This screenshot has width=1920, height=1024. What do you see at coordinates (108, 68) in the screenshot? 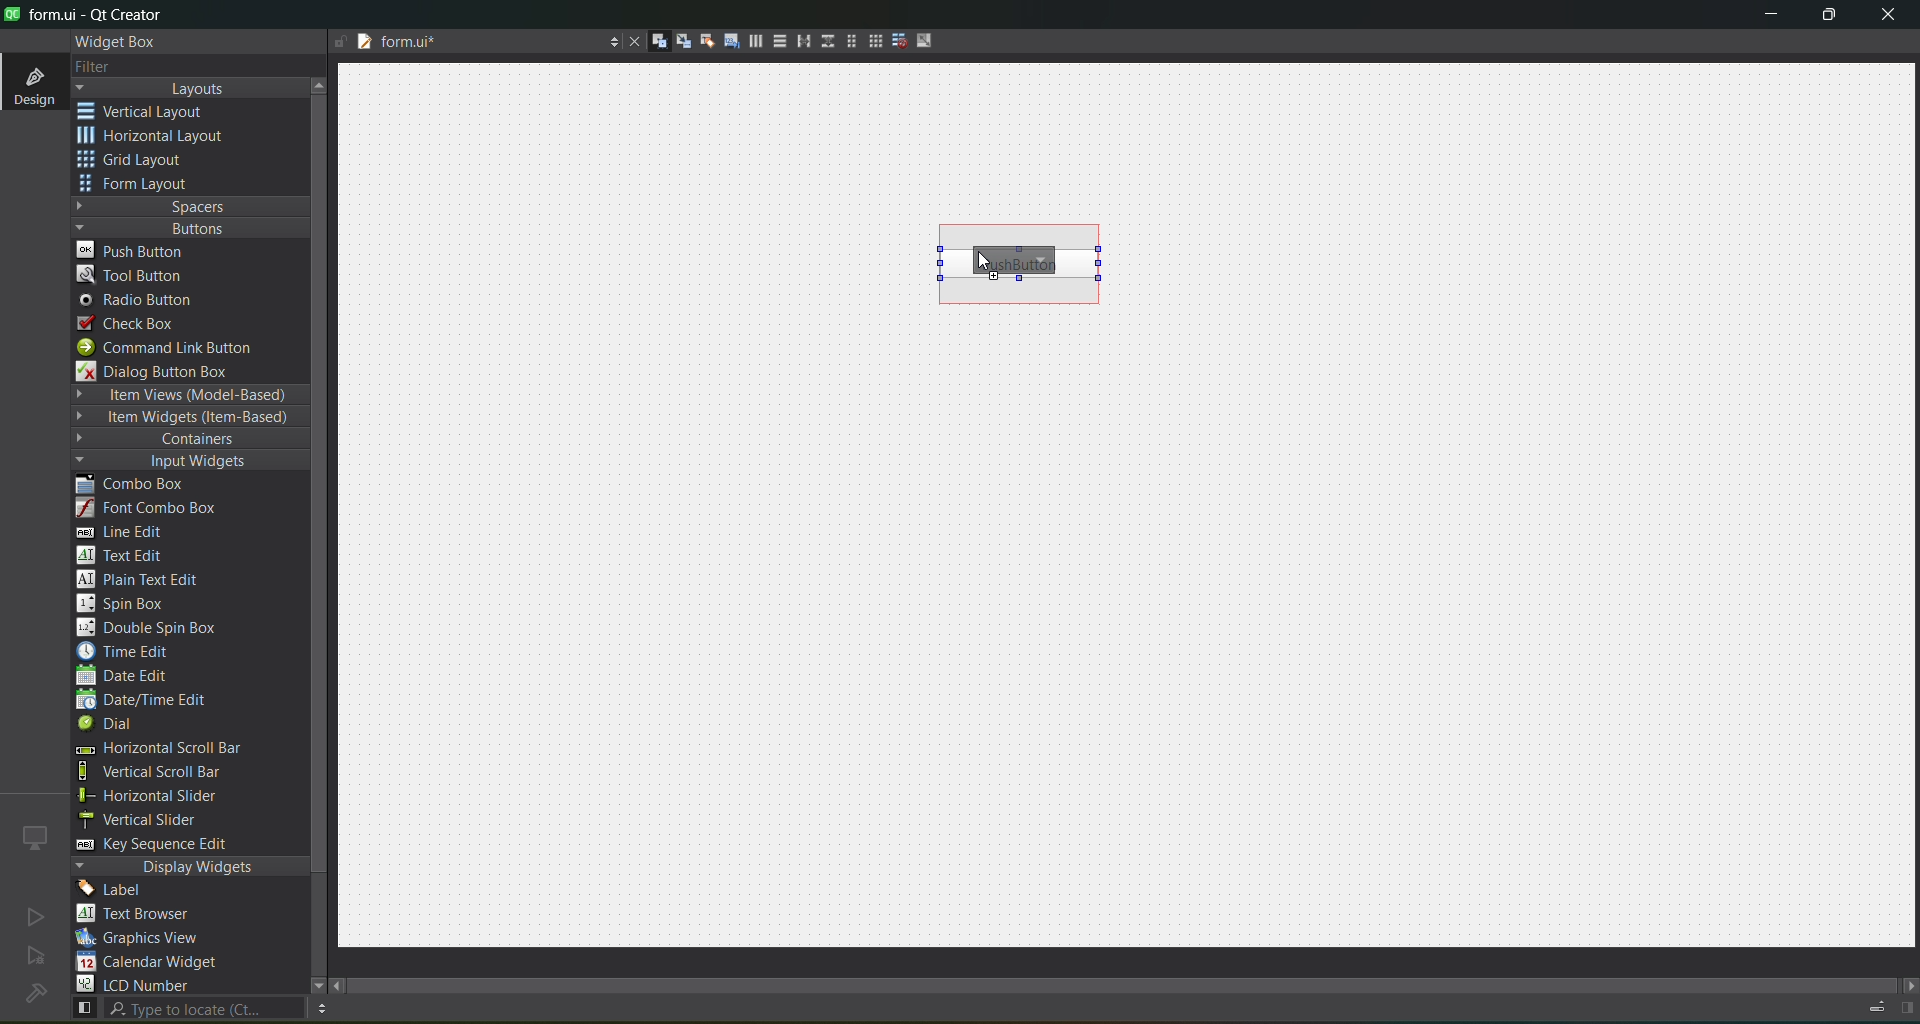
I see `filter` at bounding box center [108, 68].